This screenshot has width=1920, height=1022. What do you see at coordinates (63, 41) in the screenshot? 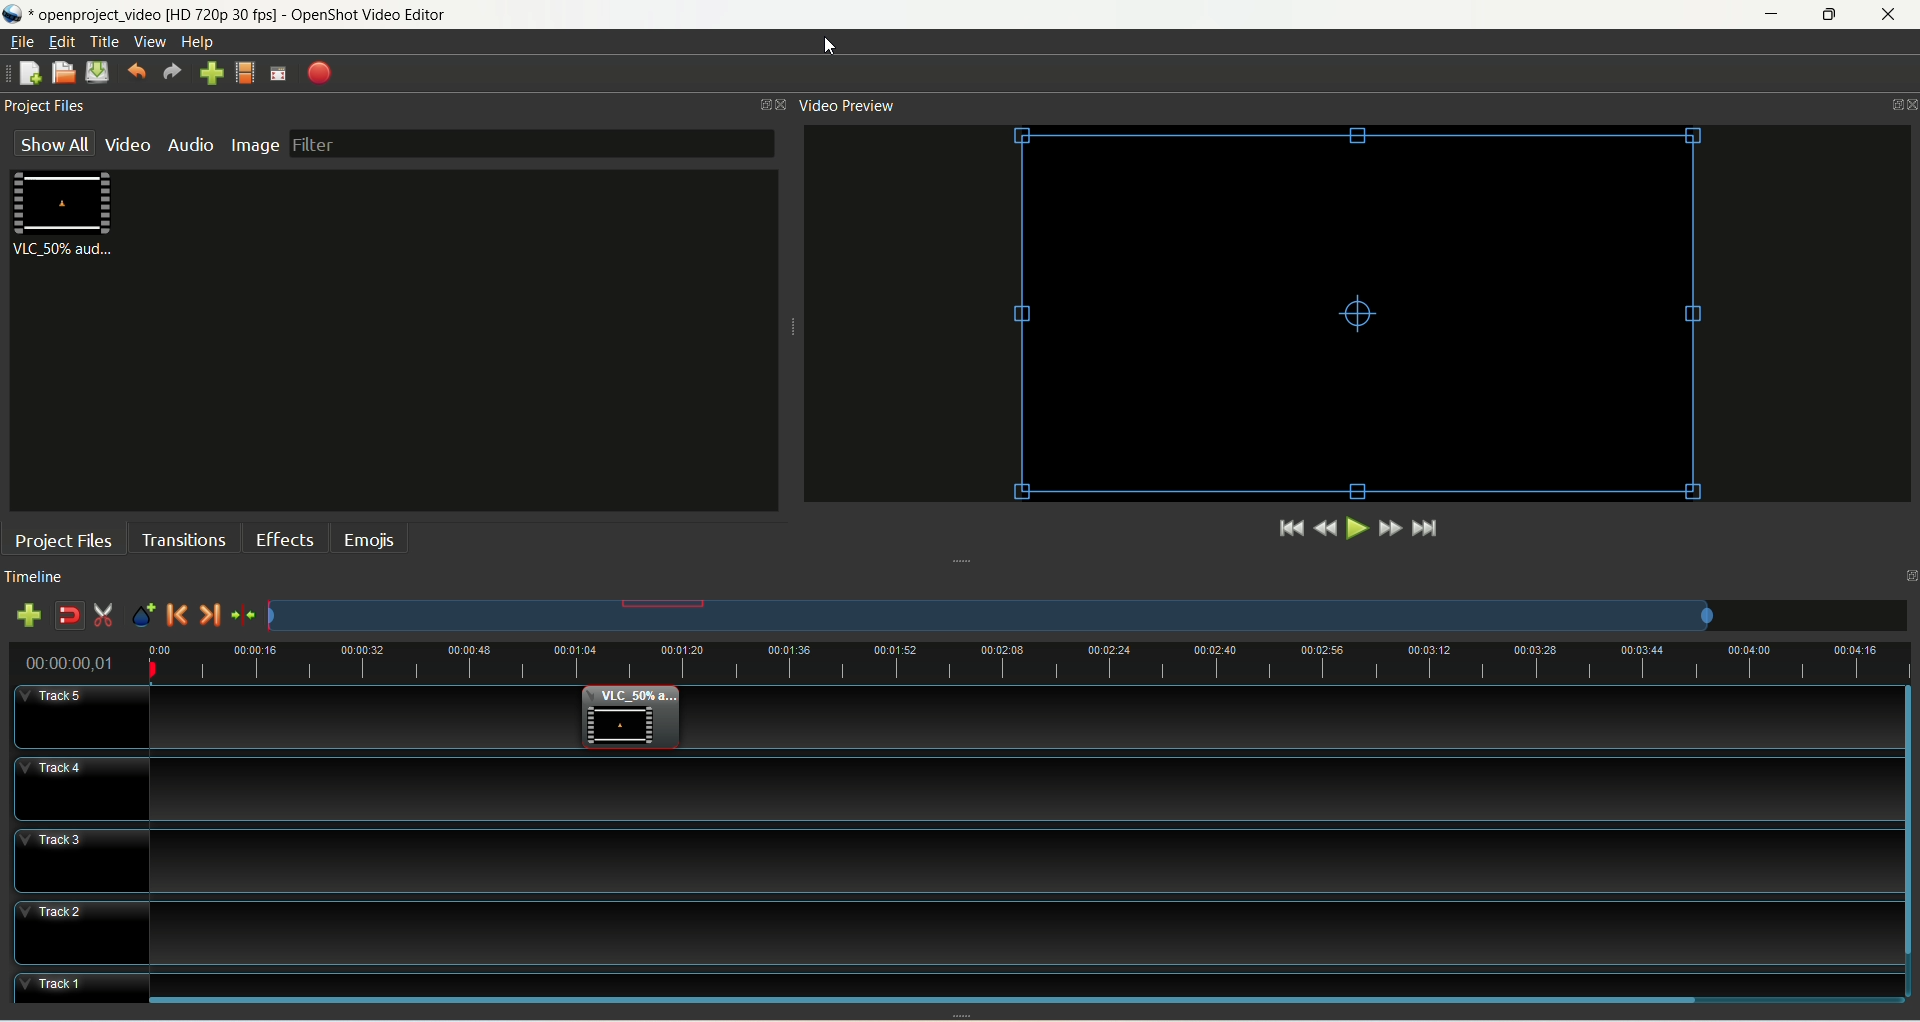
I see `edit` at bounding box center [63, 41].